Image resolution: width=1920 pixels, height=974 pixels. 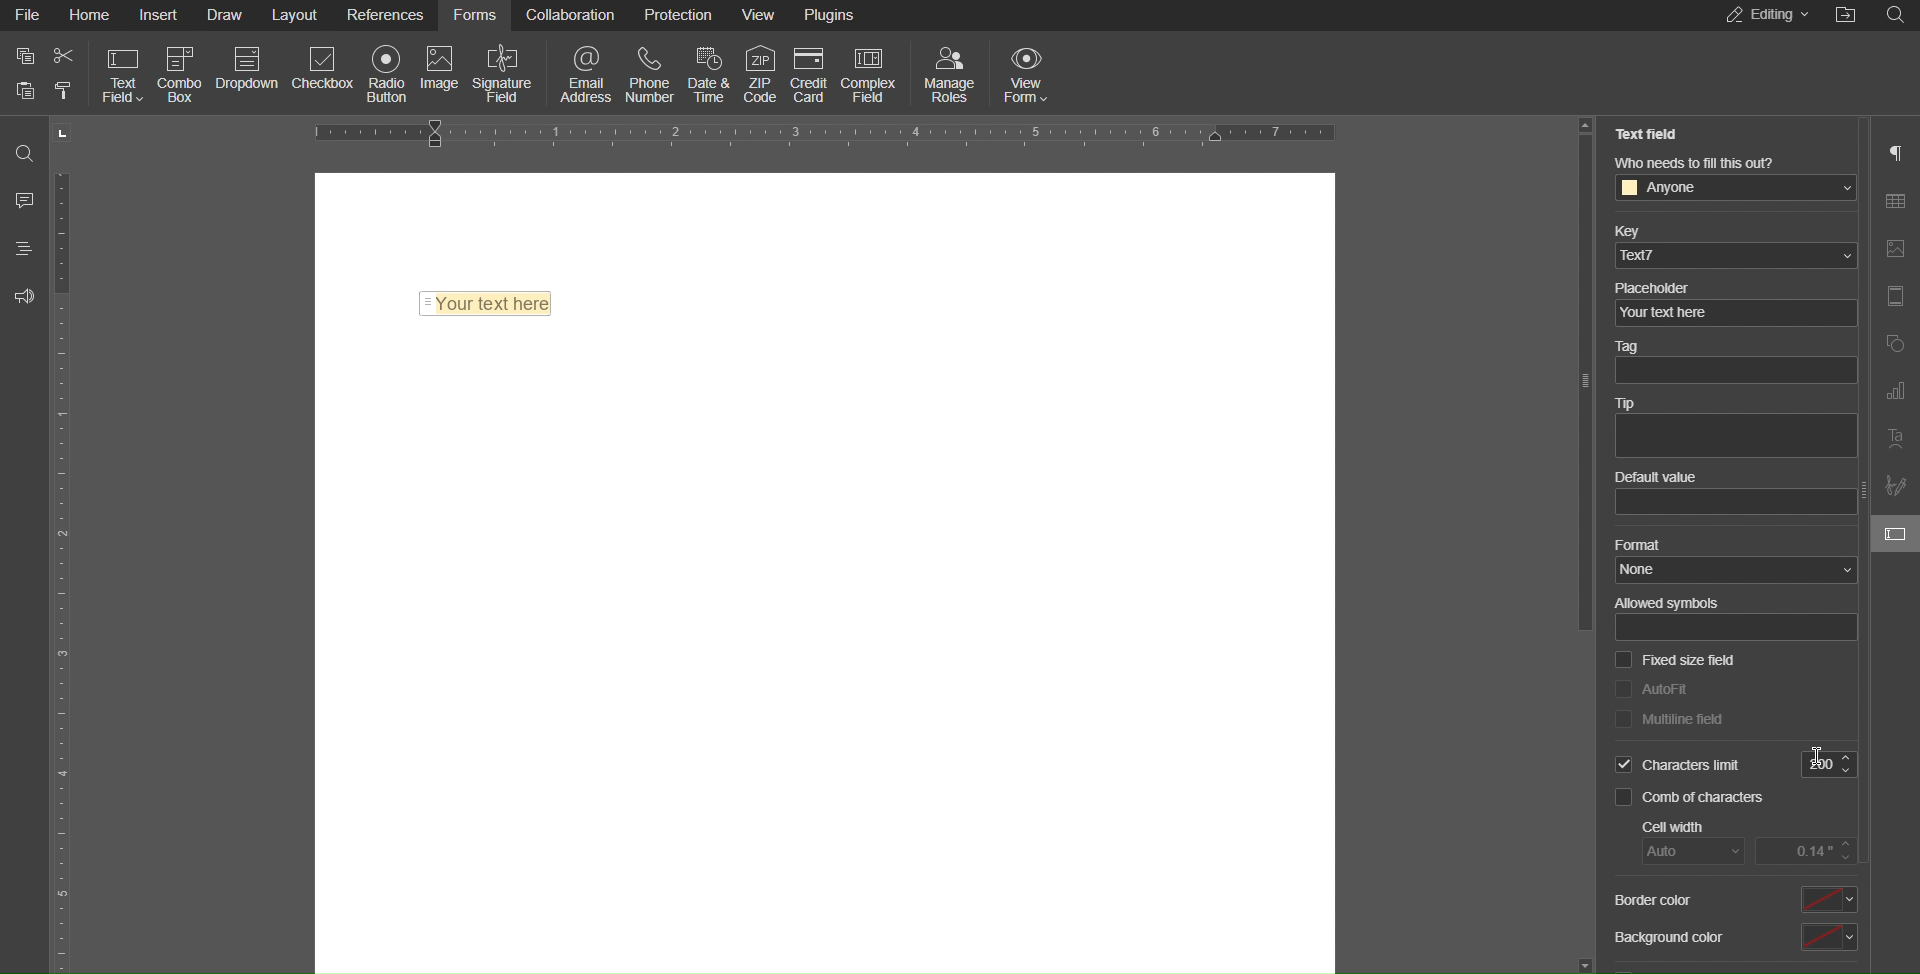 What do you see at coordinates (869, 70) in the screenshot?
I see `Complex Field` at bounding box center [869, 70].